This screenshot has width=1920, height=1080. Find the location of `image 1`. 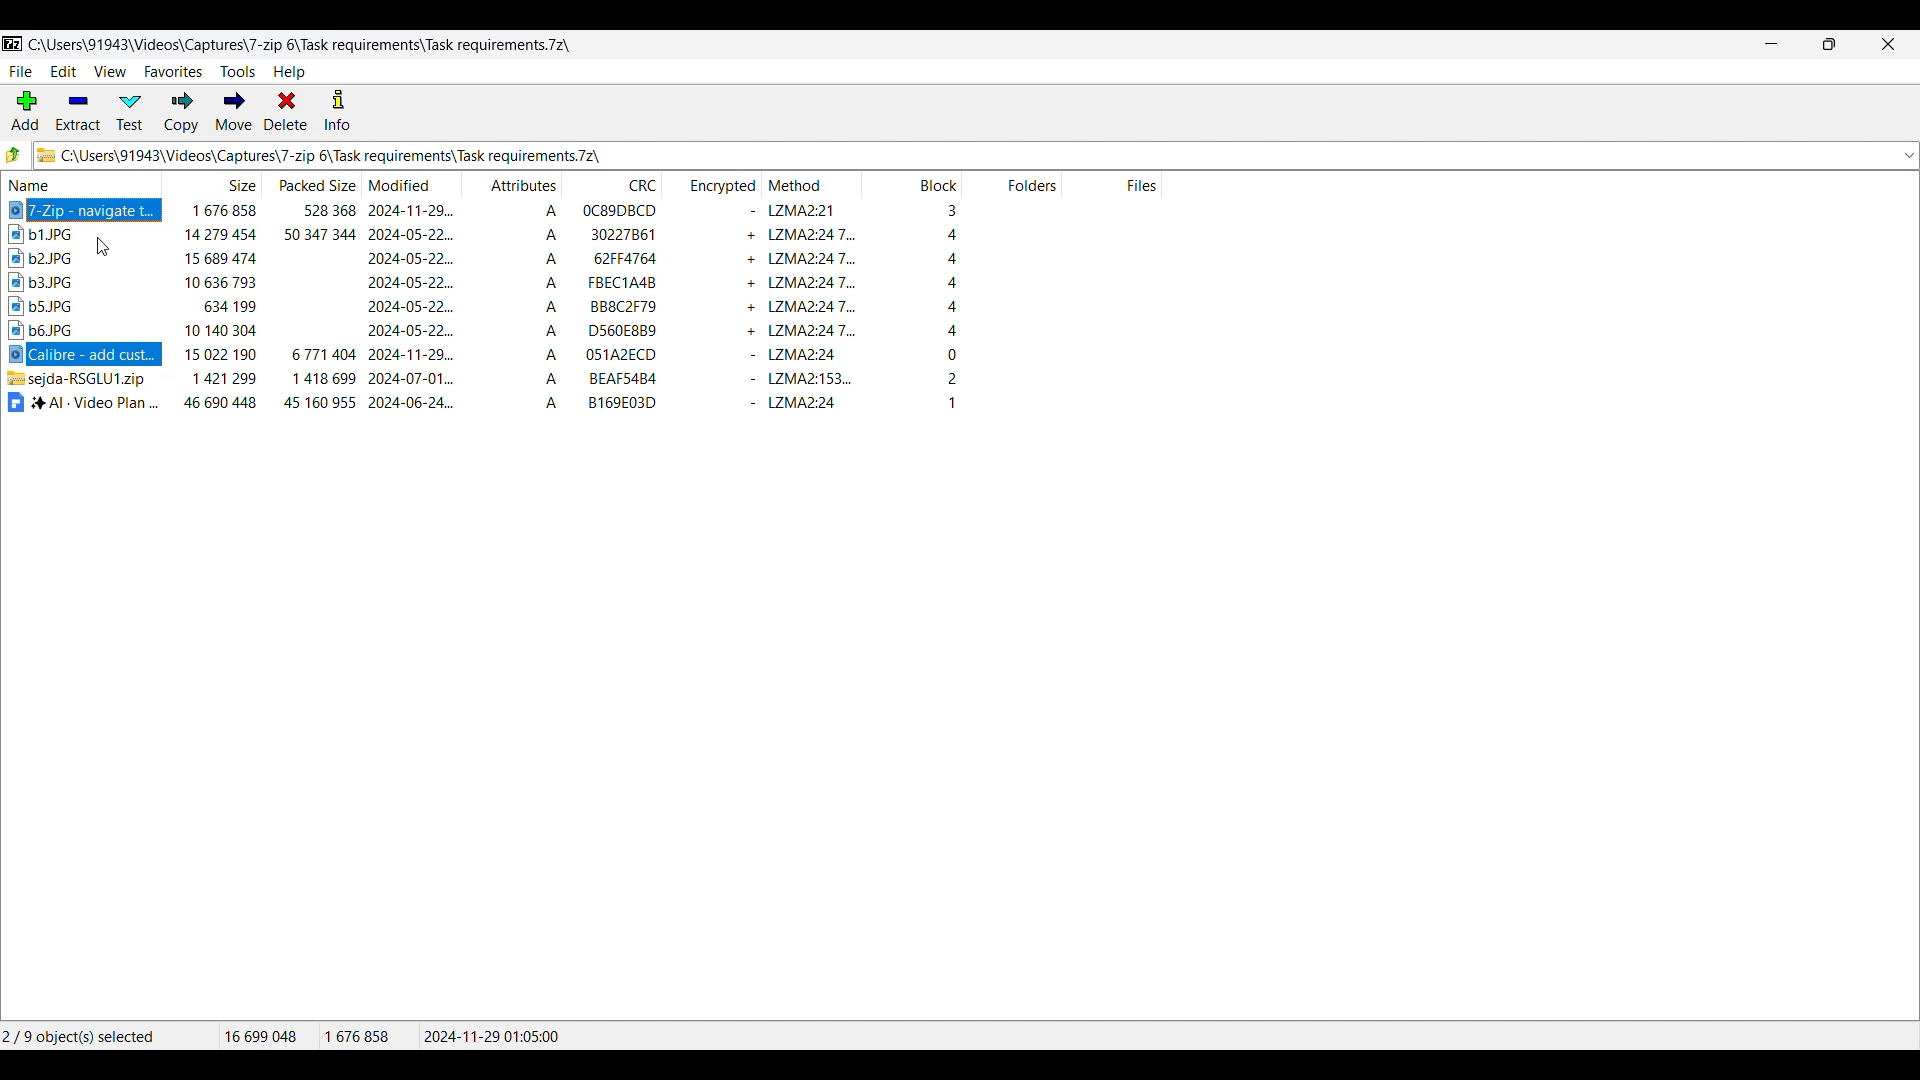

image 1 is located at coordinates (71, 234).